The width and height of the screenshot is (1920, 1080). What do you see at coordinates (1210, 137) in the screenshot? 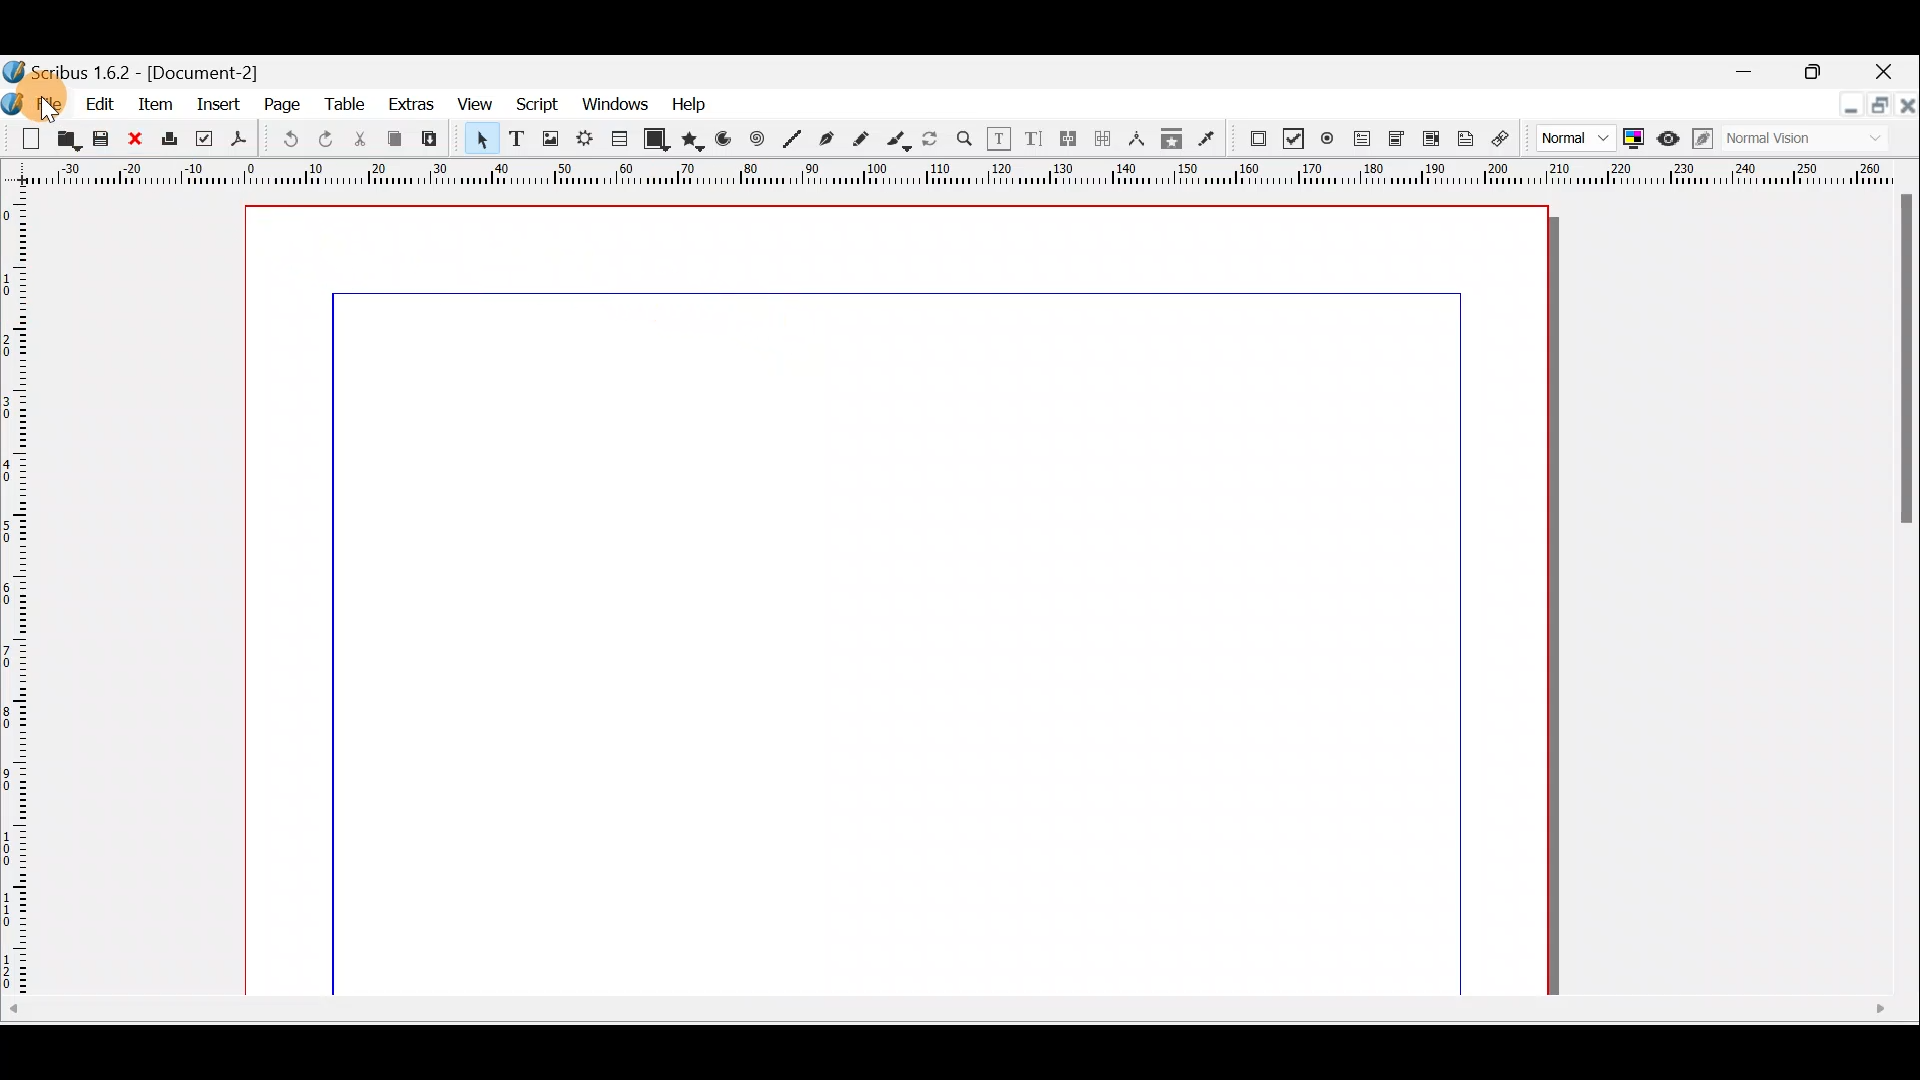
I see `Eye dropper` at bounding box center [1210, 137].